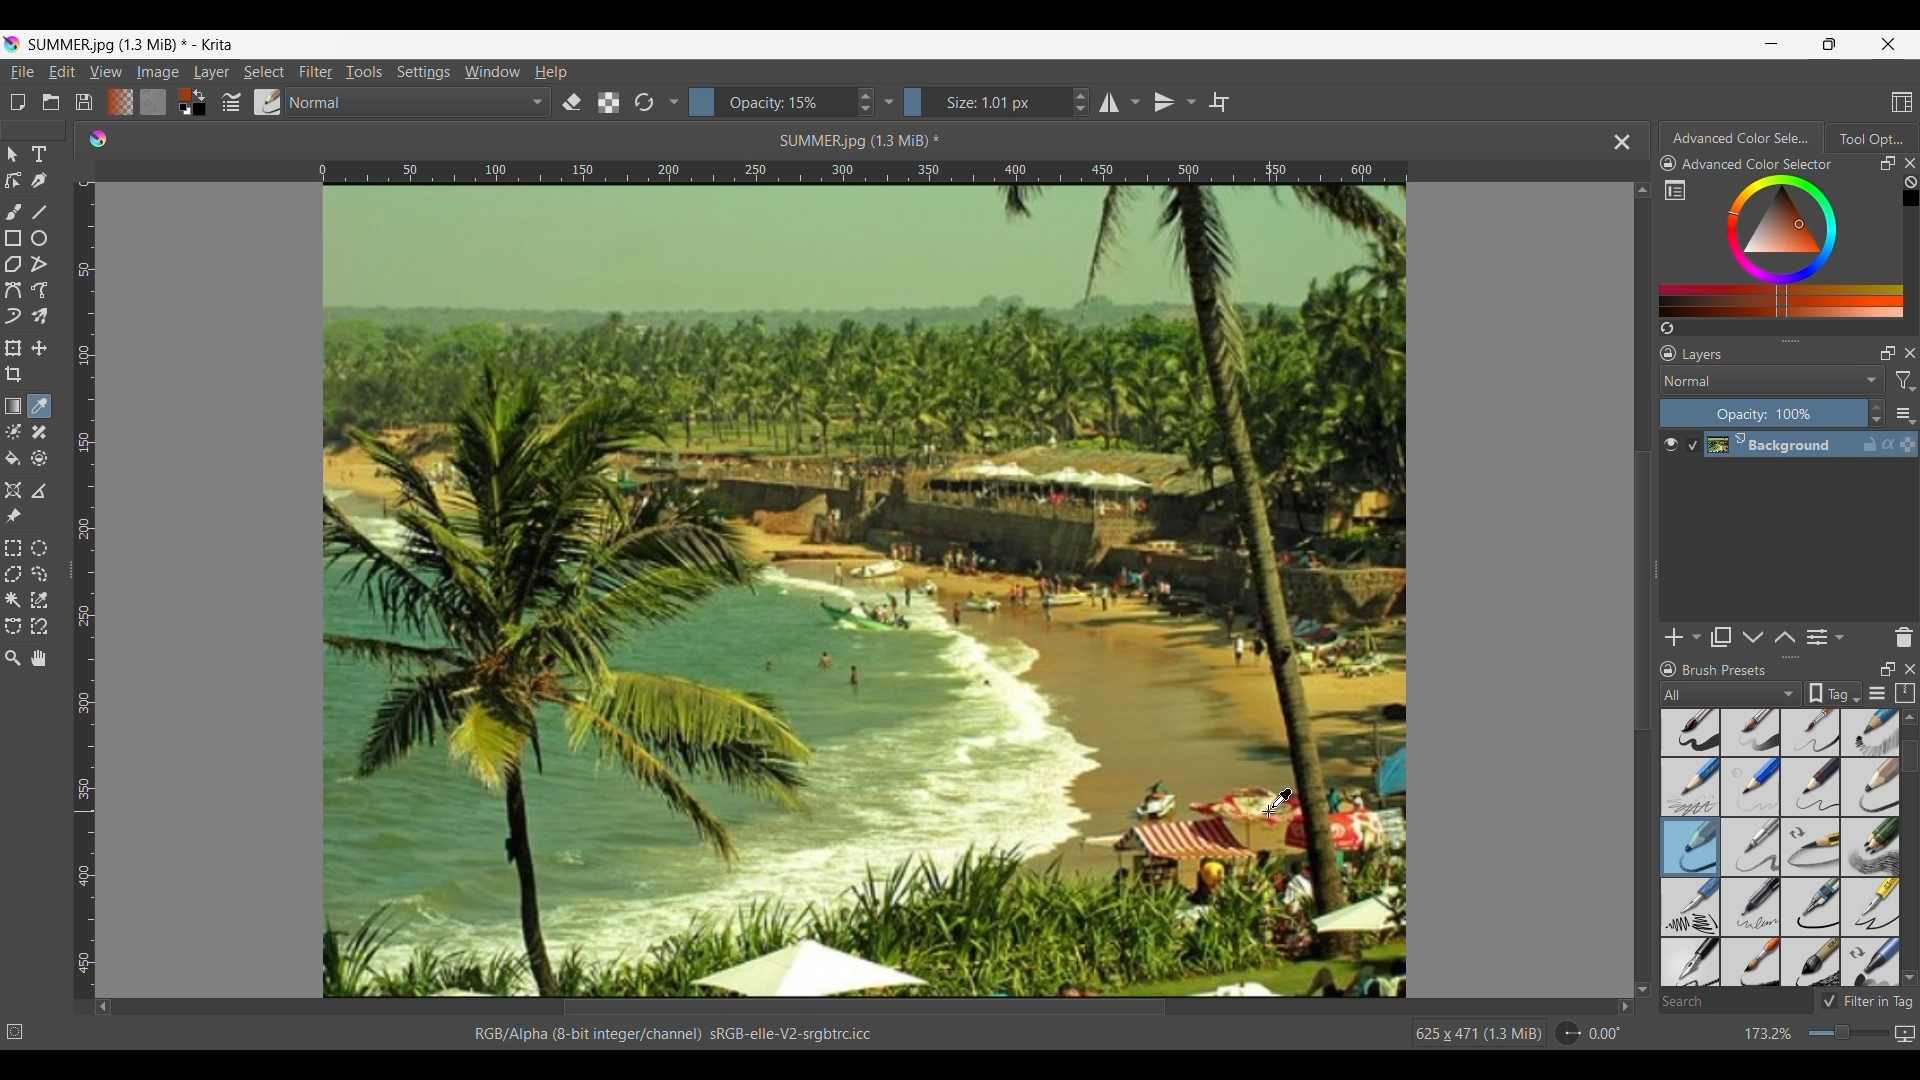  What do you see at coordinates (1904, 414) in the screenshot?
I see `Layer settings` at bounding box center [1904, 414].